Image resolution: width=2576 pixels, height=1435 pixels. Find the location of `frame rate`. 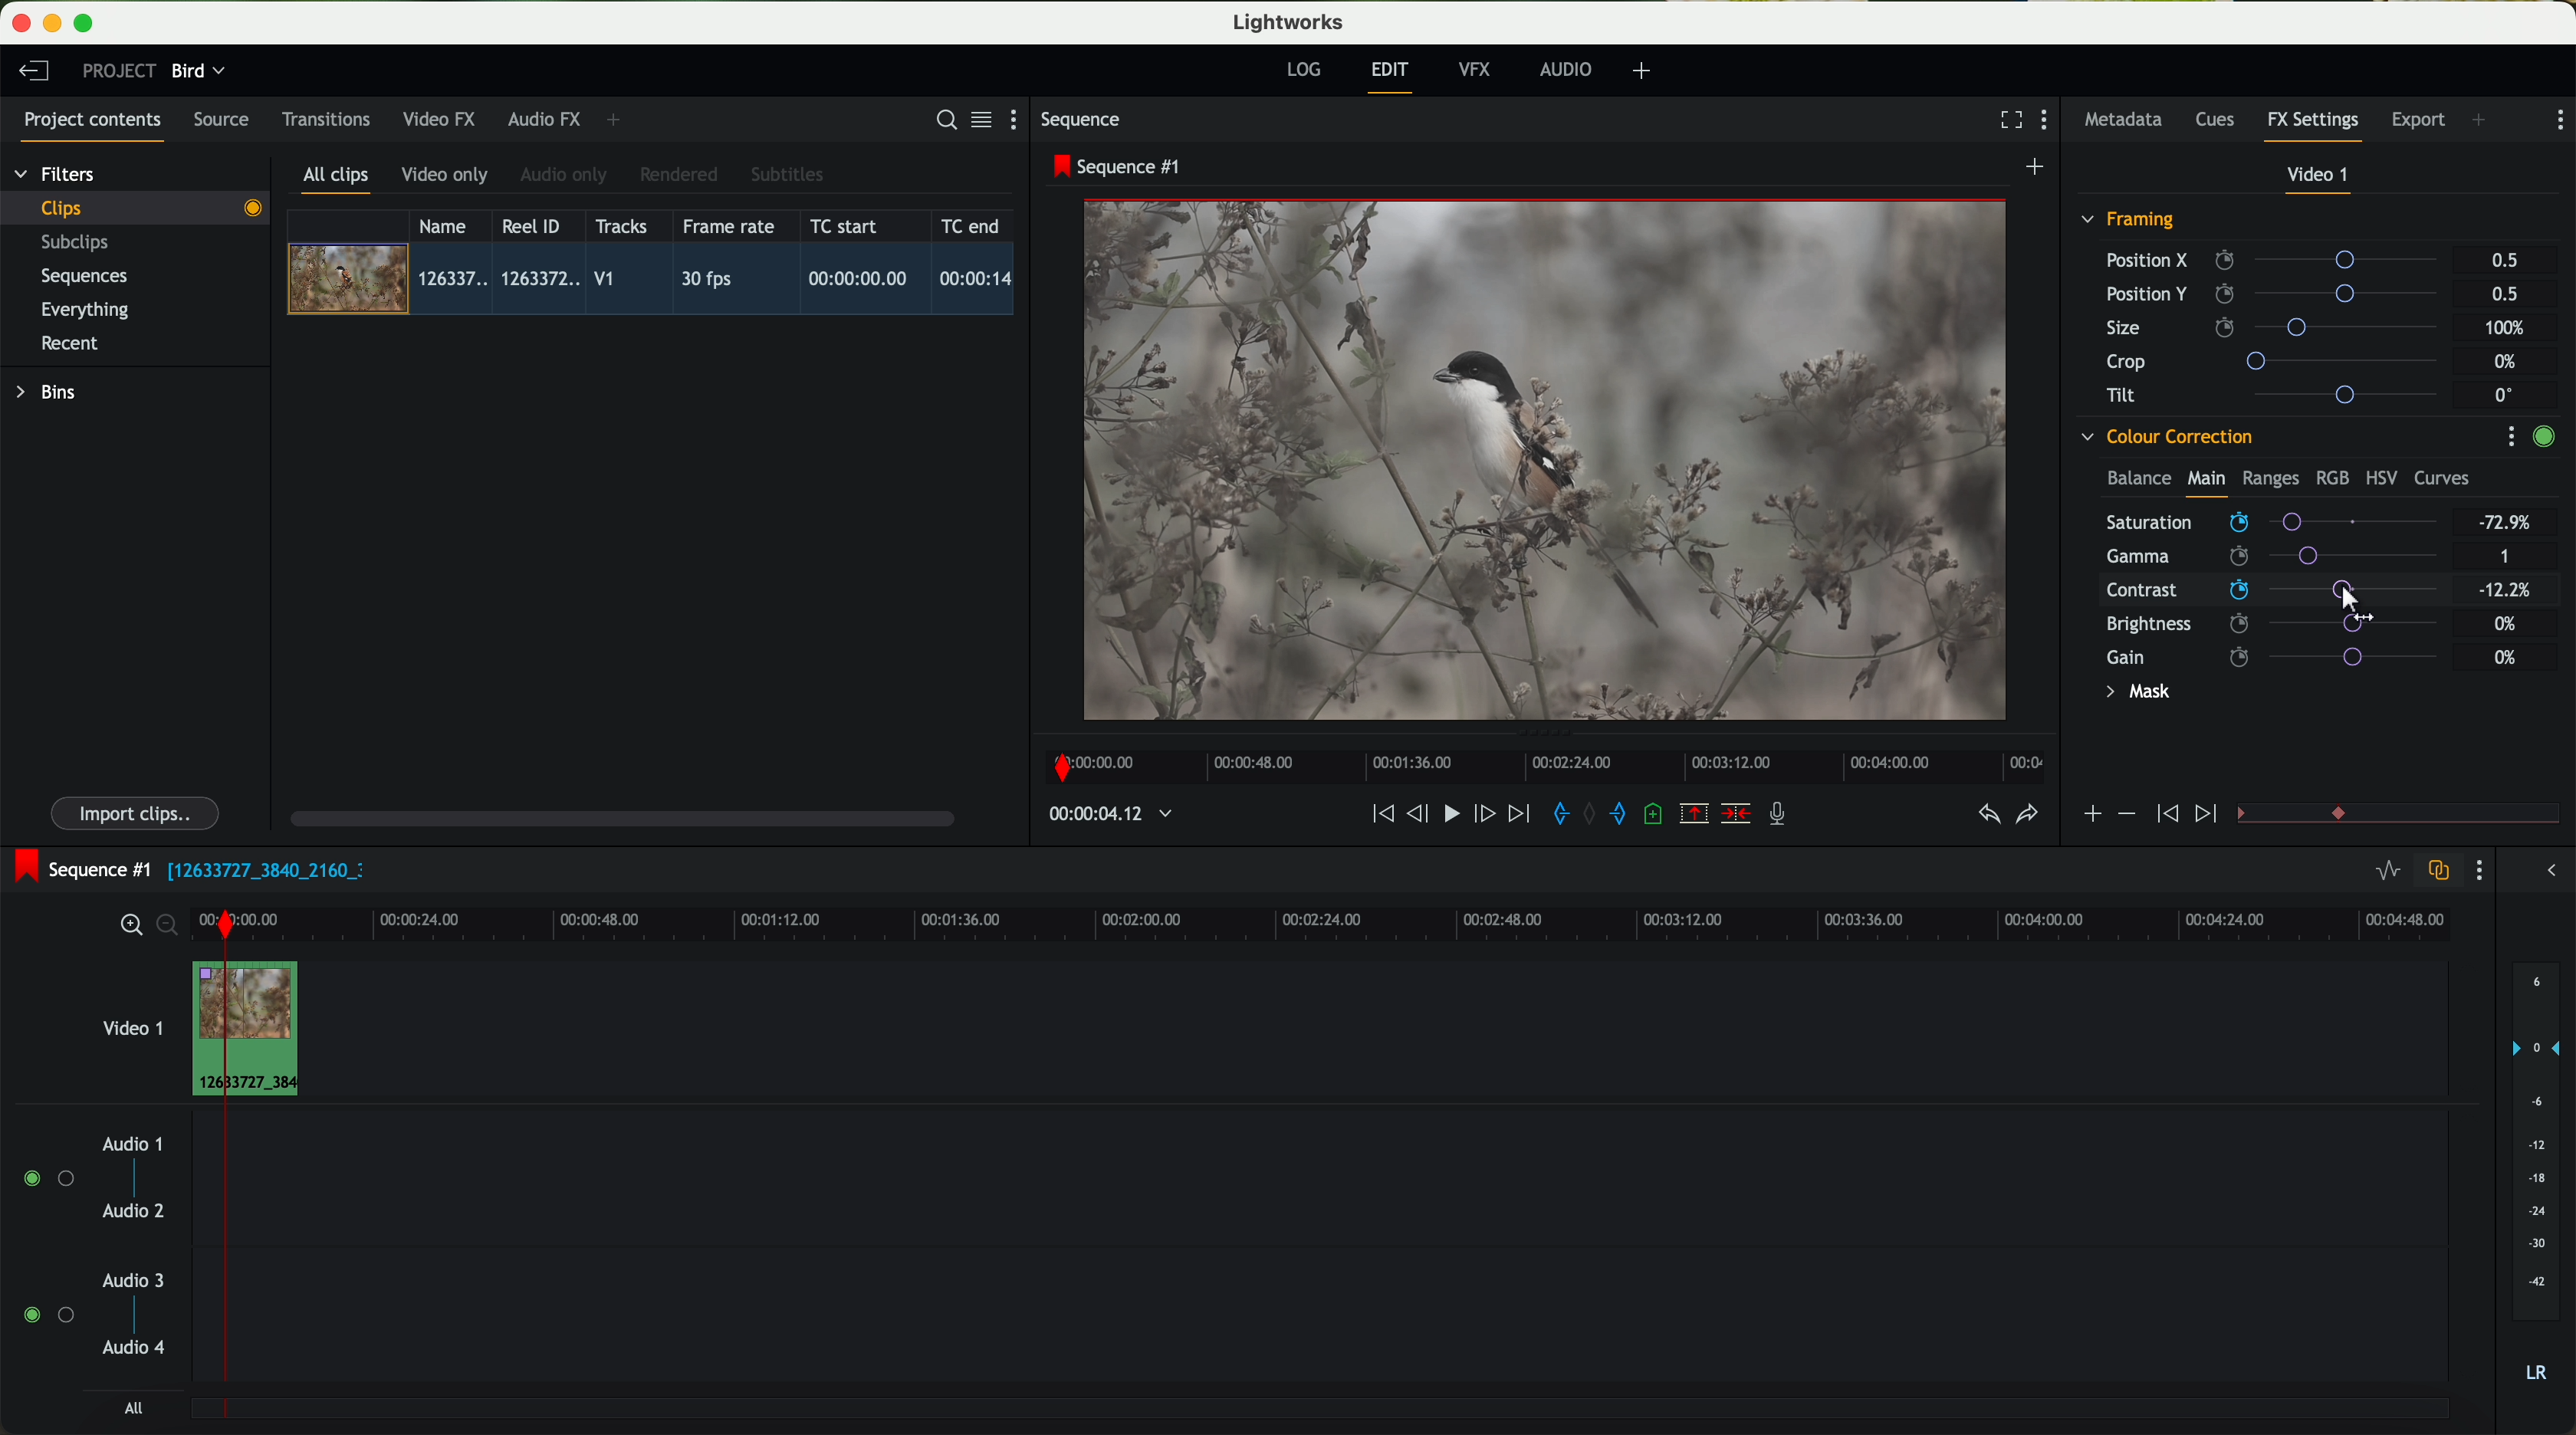

frame rate is located at coordinates (729, 227).